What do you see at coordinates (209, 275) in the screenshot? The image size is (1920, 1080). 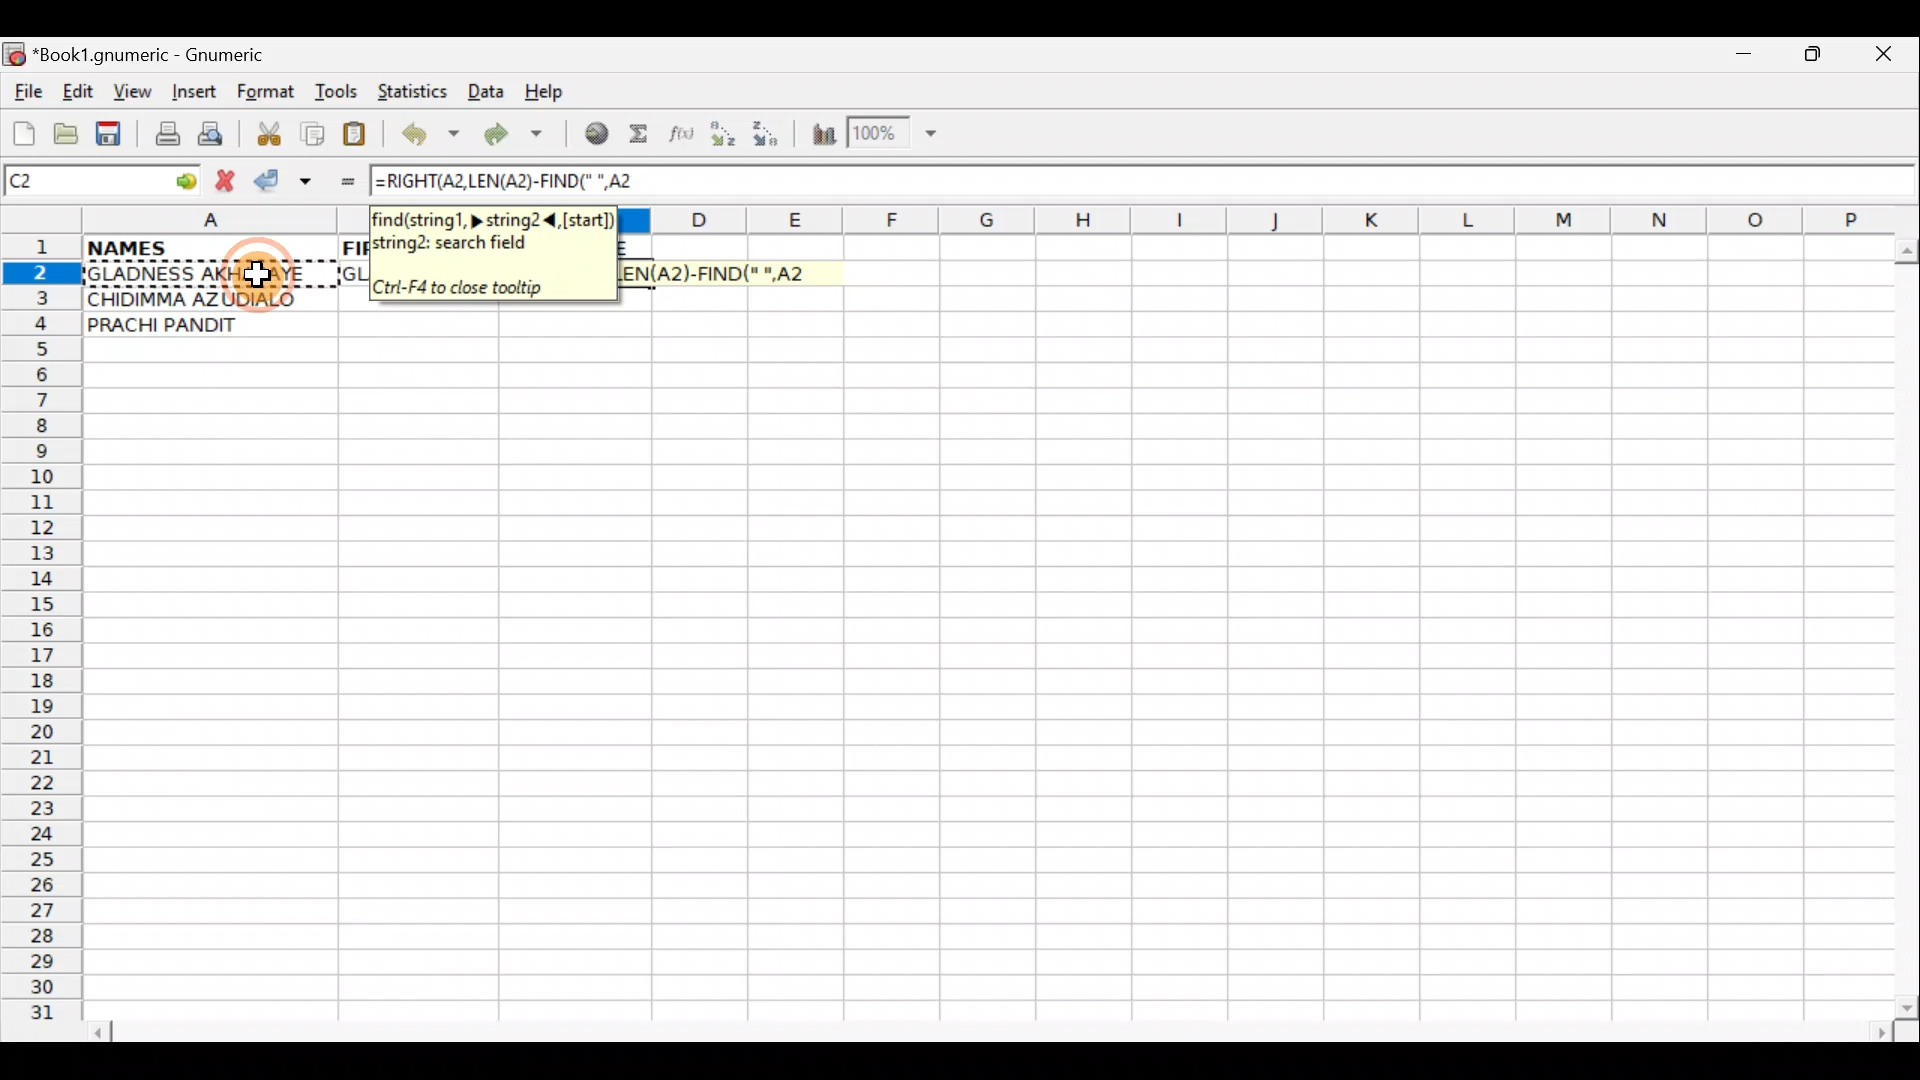 I see `GLADNESS AKHARAYE` at bounding box center [209, 275].